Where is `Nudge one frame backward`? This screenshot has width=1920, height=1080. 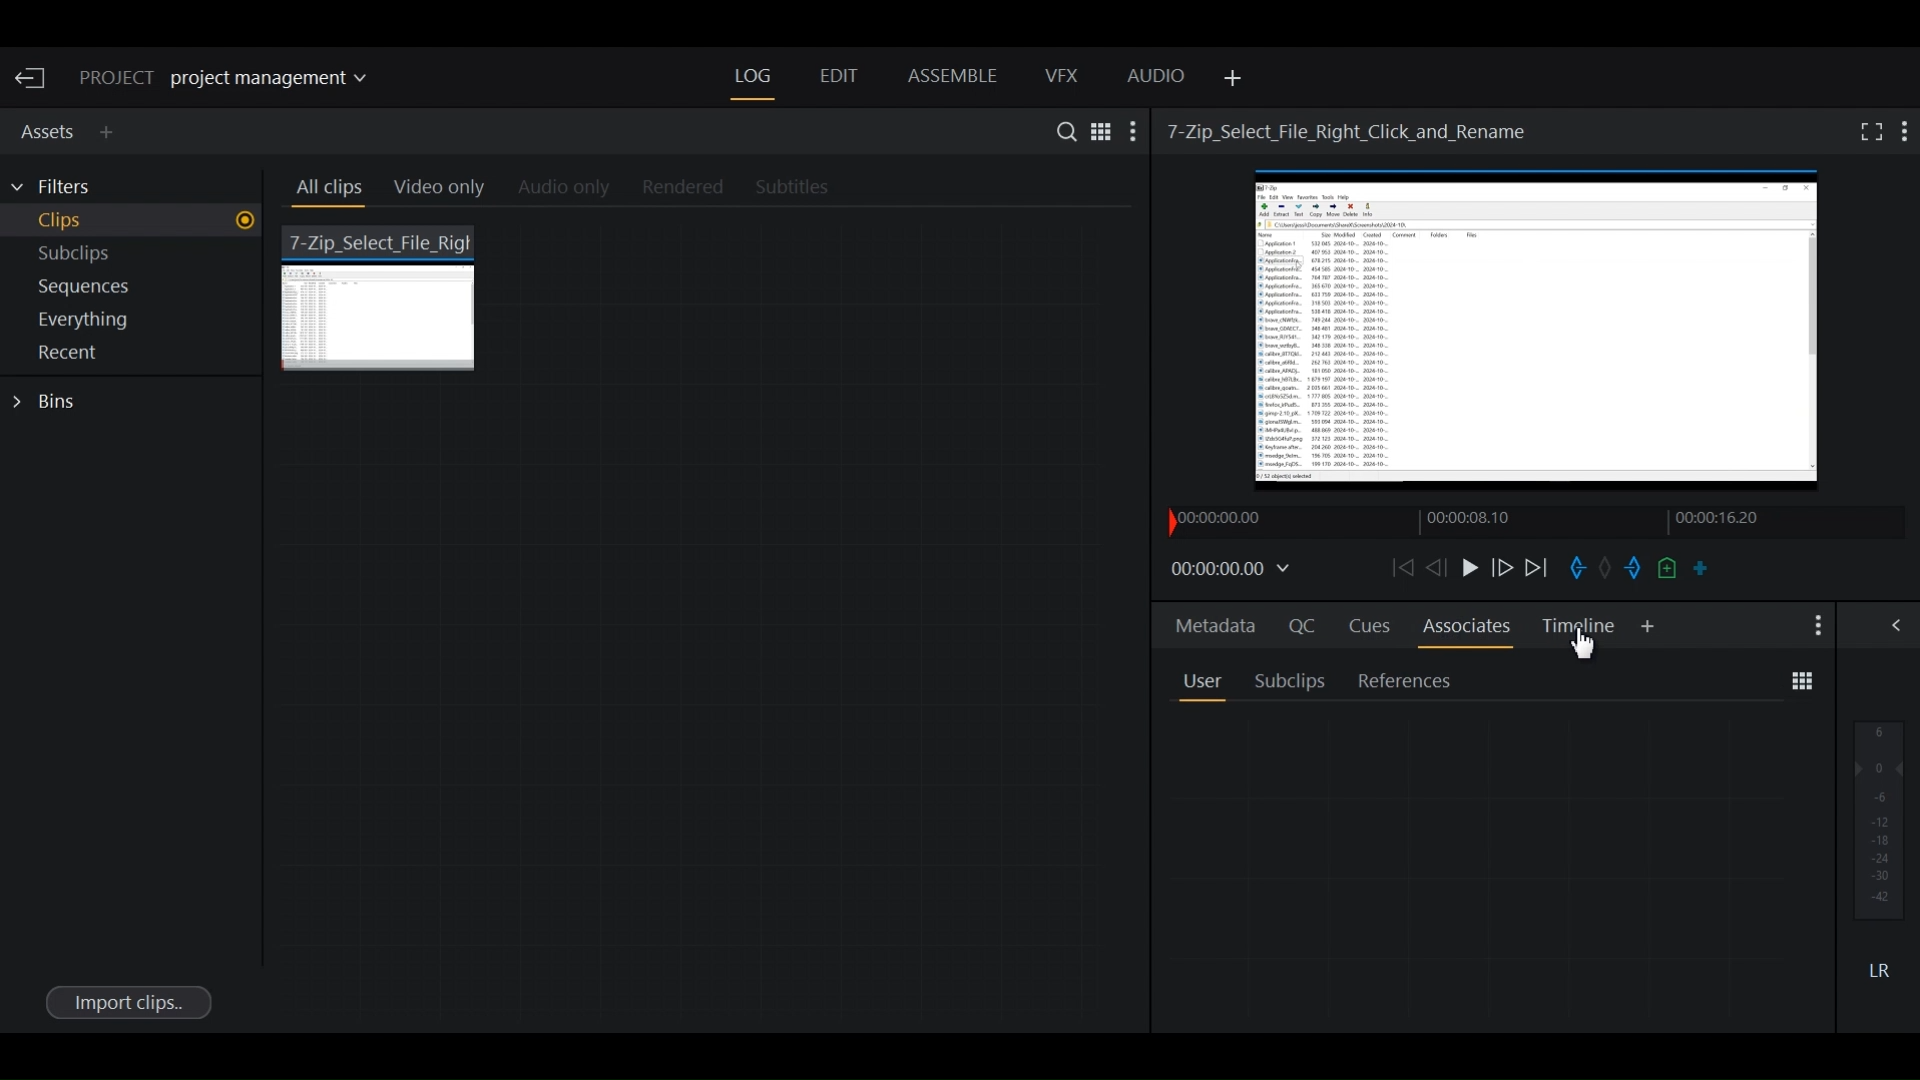 Nudge one frame backward is located at coordinates (1435, 568).